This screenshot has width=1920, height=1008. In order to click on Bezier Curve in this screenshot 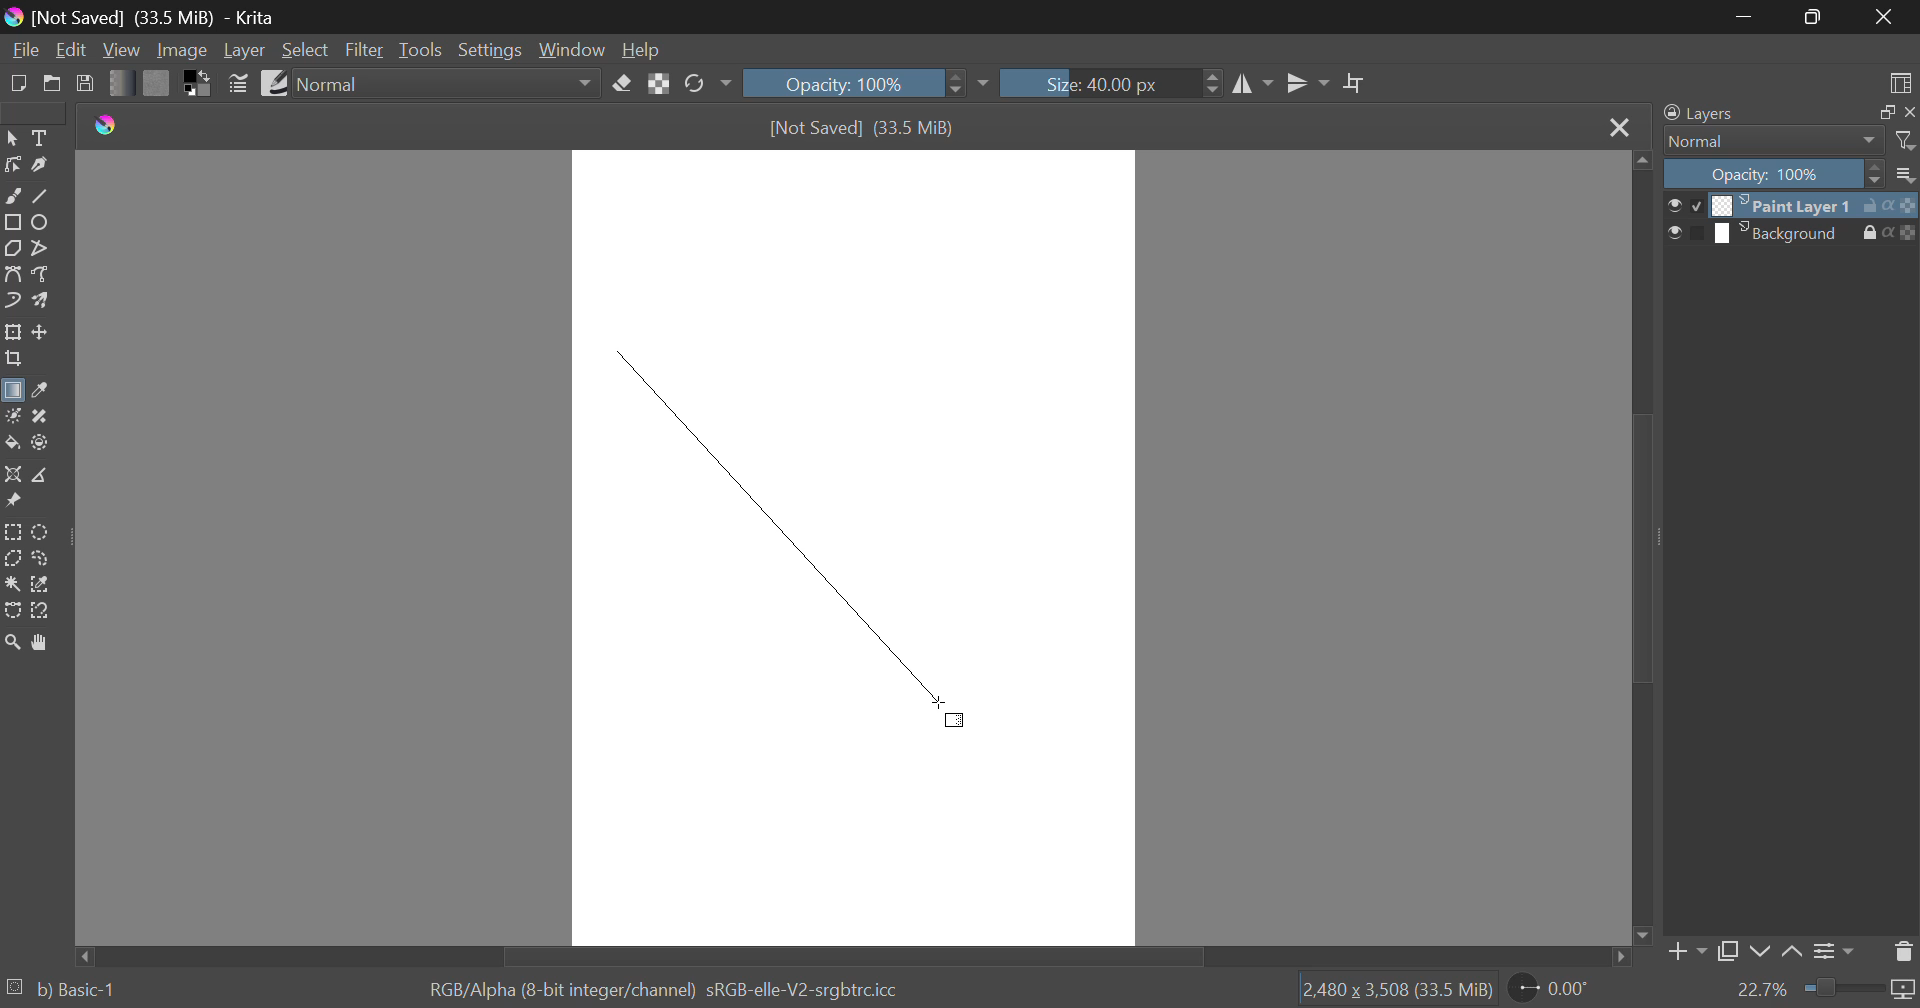, I will do `click(12, 274)`.